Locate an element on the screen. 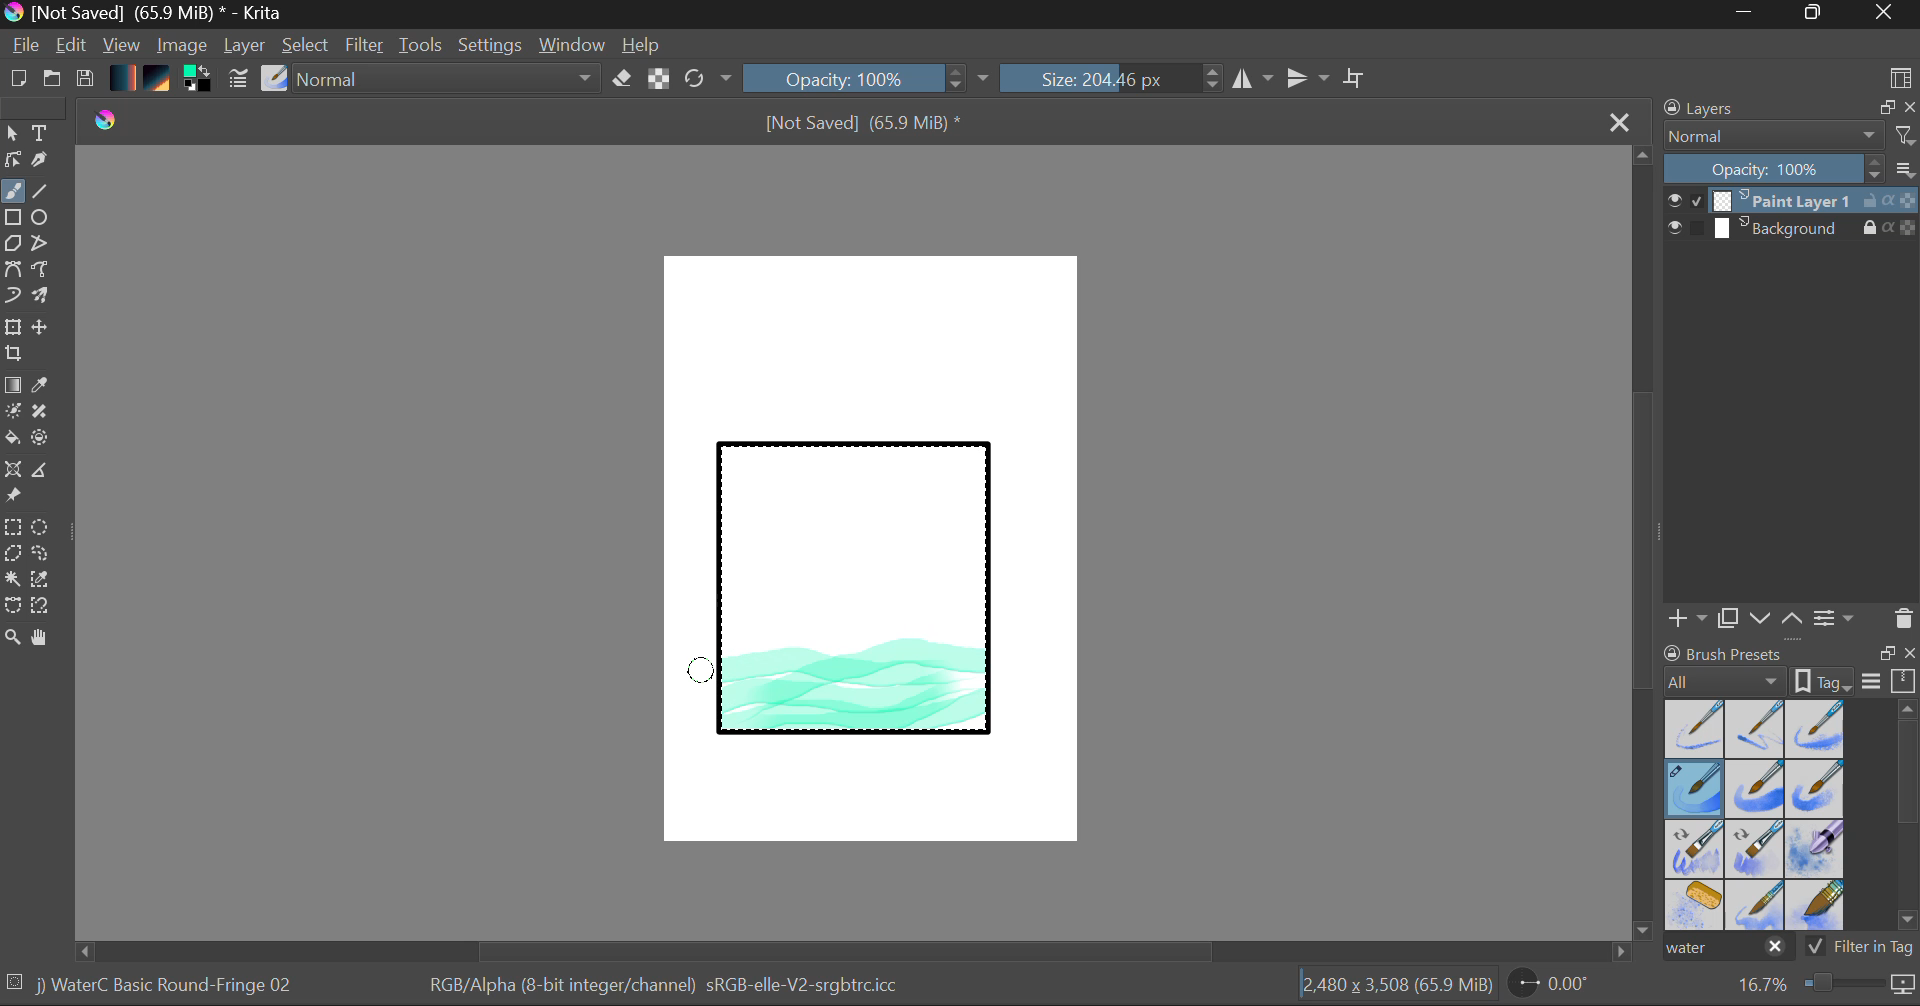  Layers Docket Tab is located at coordinates (1787, 106).